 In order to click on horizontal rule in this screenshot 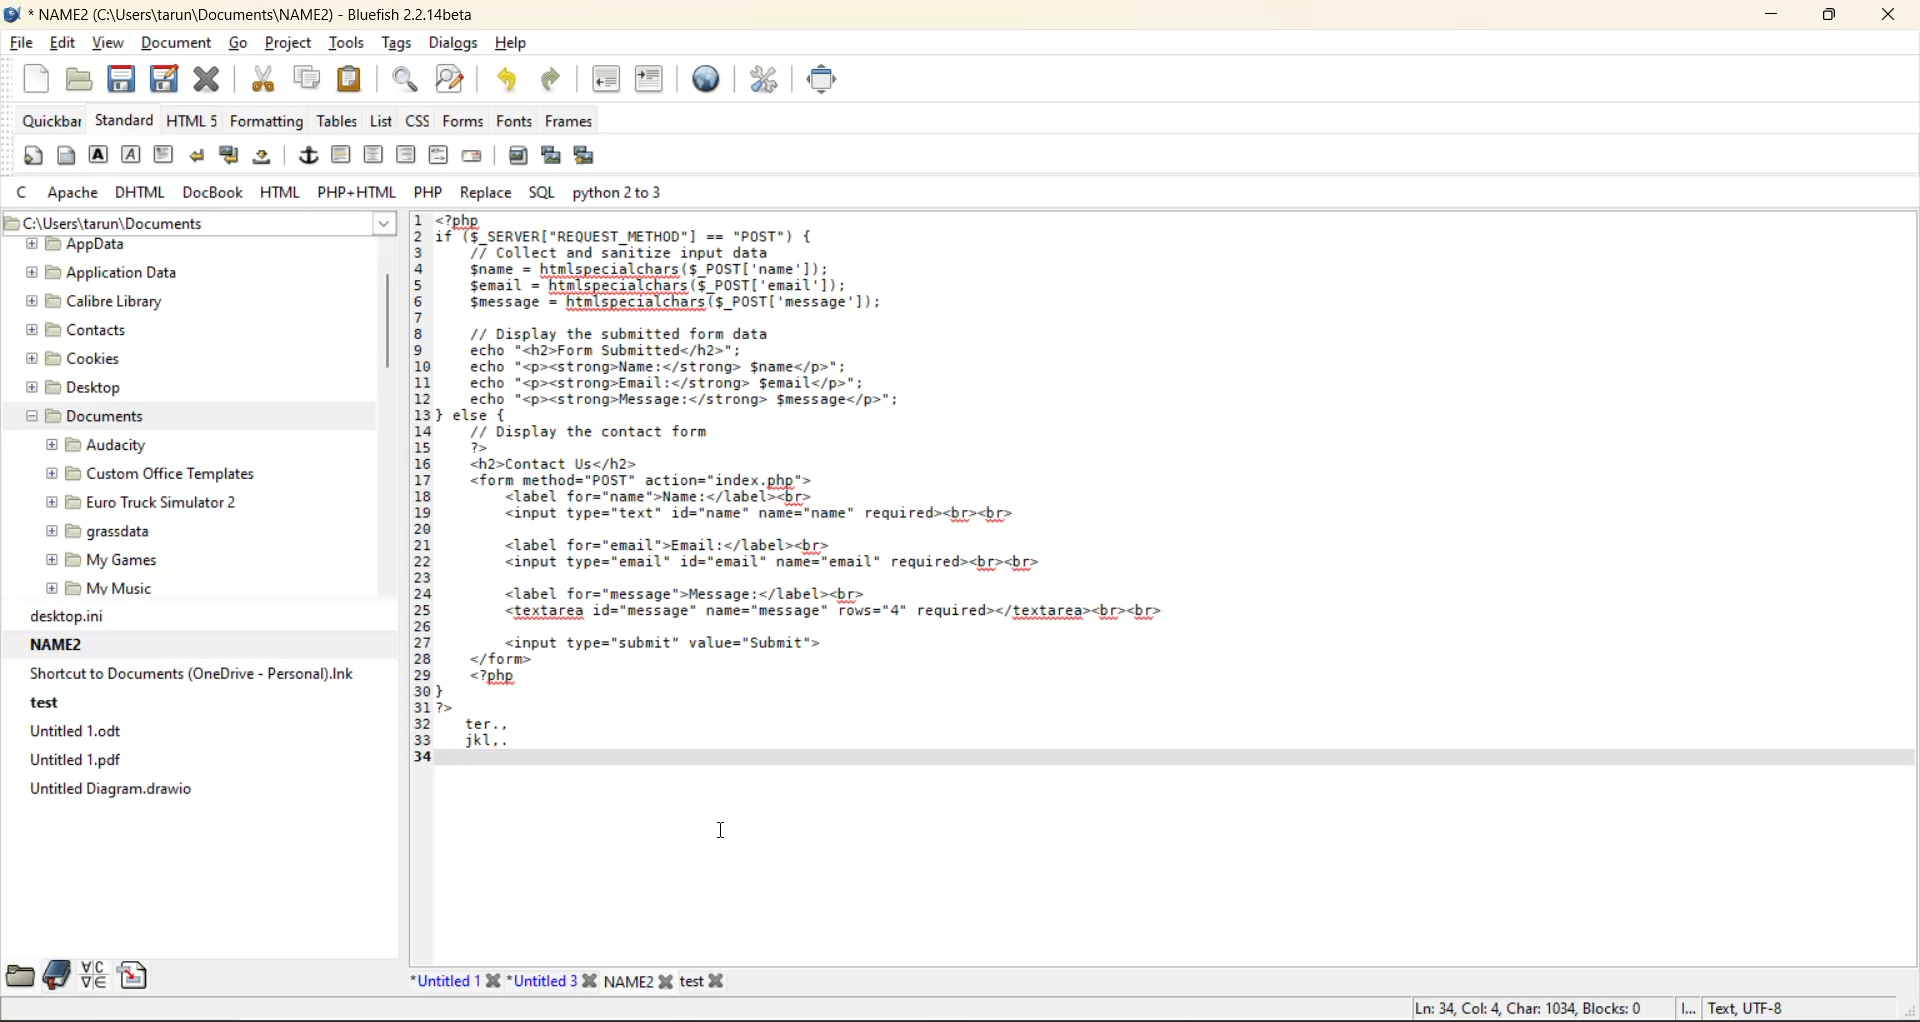, I will do `click(341, 158)`.